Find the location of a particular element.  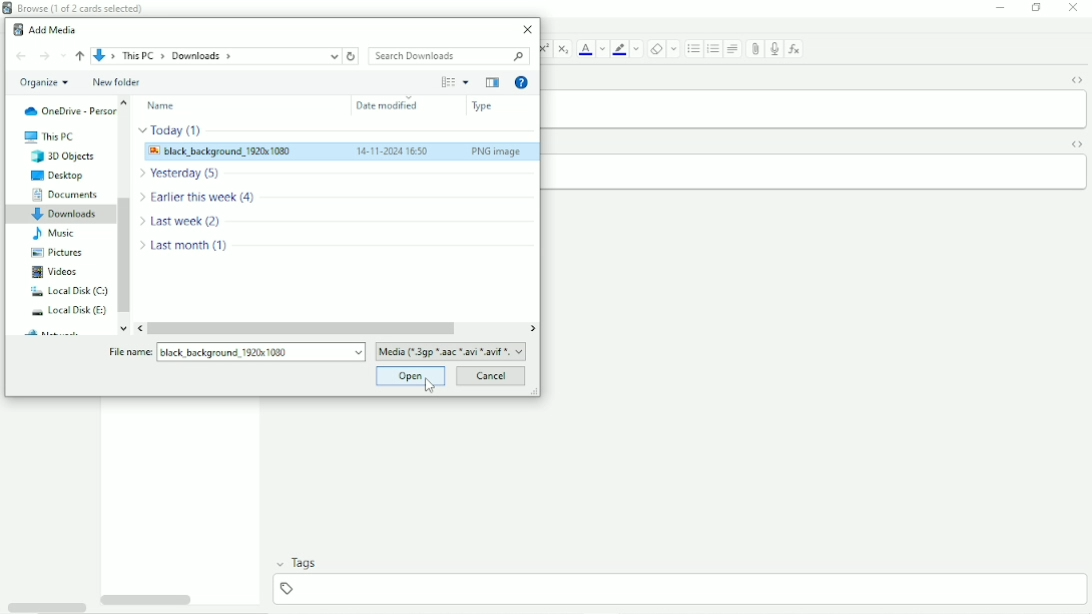

Attach pictures/audio/video is located at coordinates (755, 49).